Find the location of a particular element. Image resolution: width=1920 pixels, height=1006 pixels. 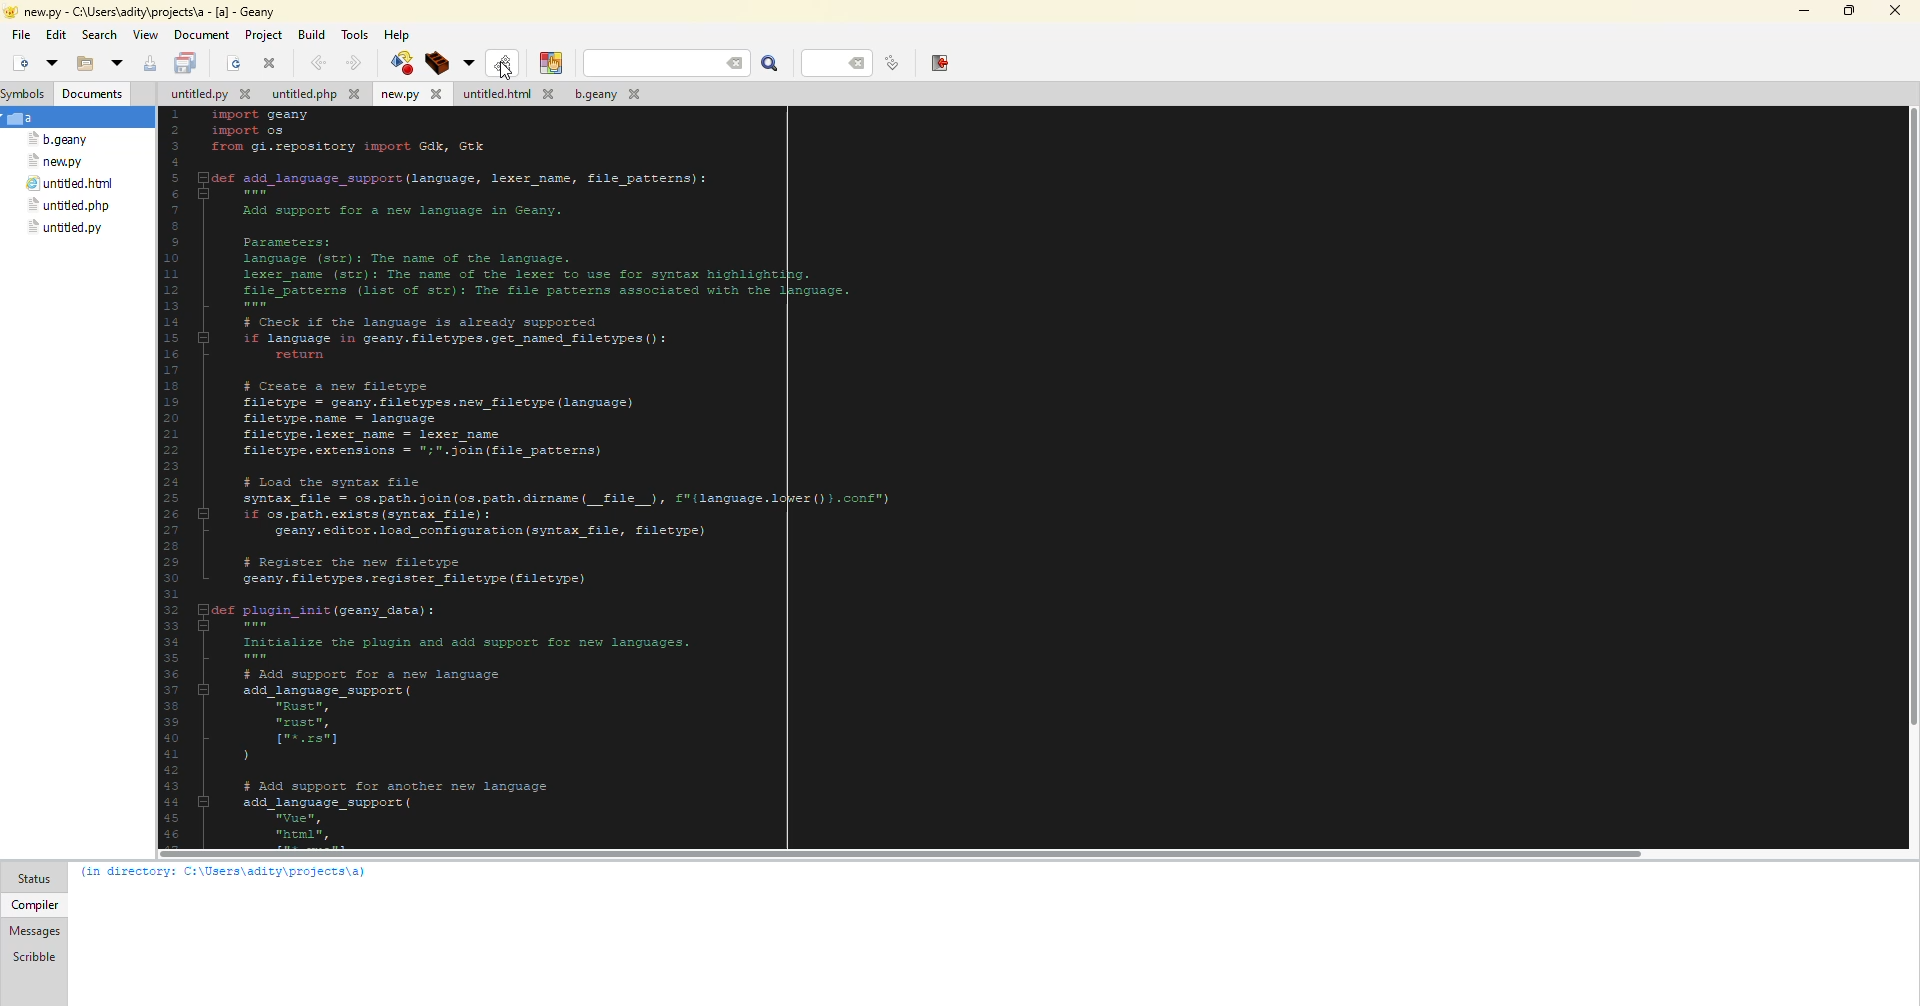

color is located at coordinates (553, 63).